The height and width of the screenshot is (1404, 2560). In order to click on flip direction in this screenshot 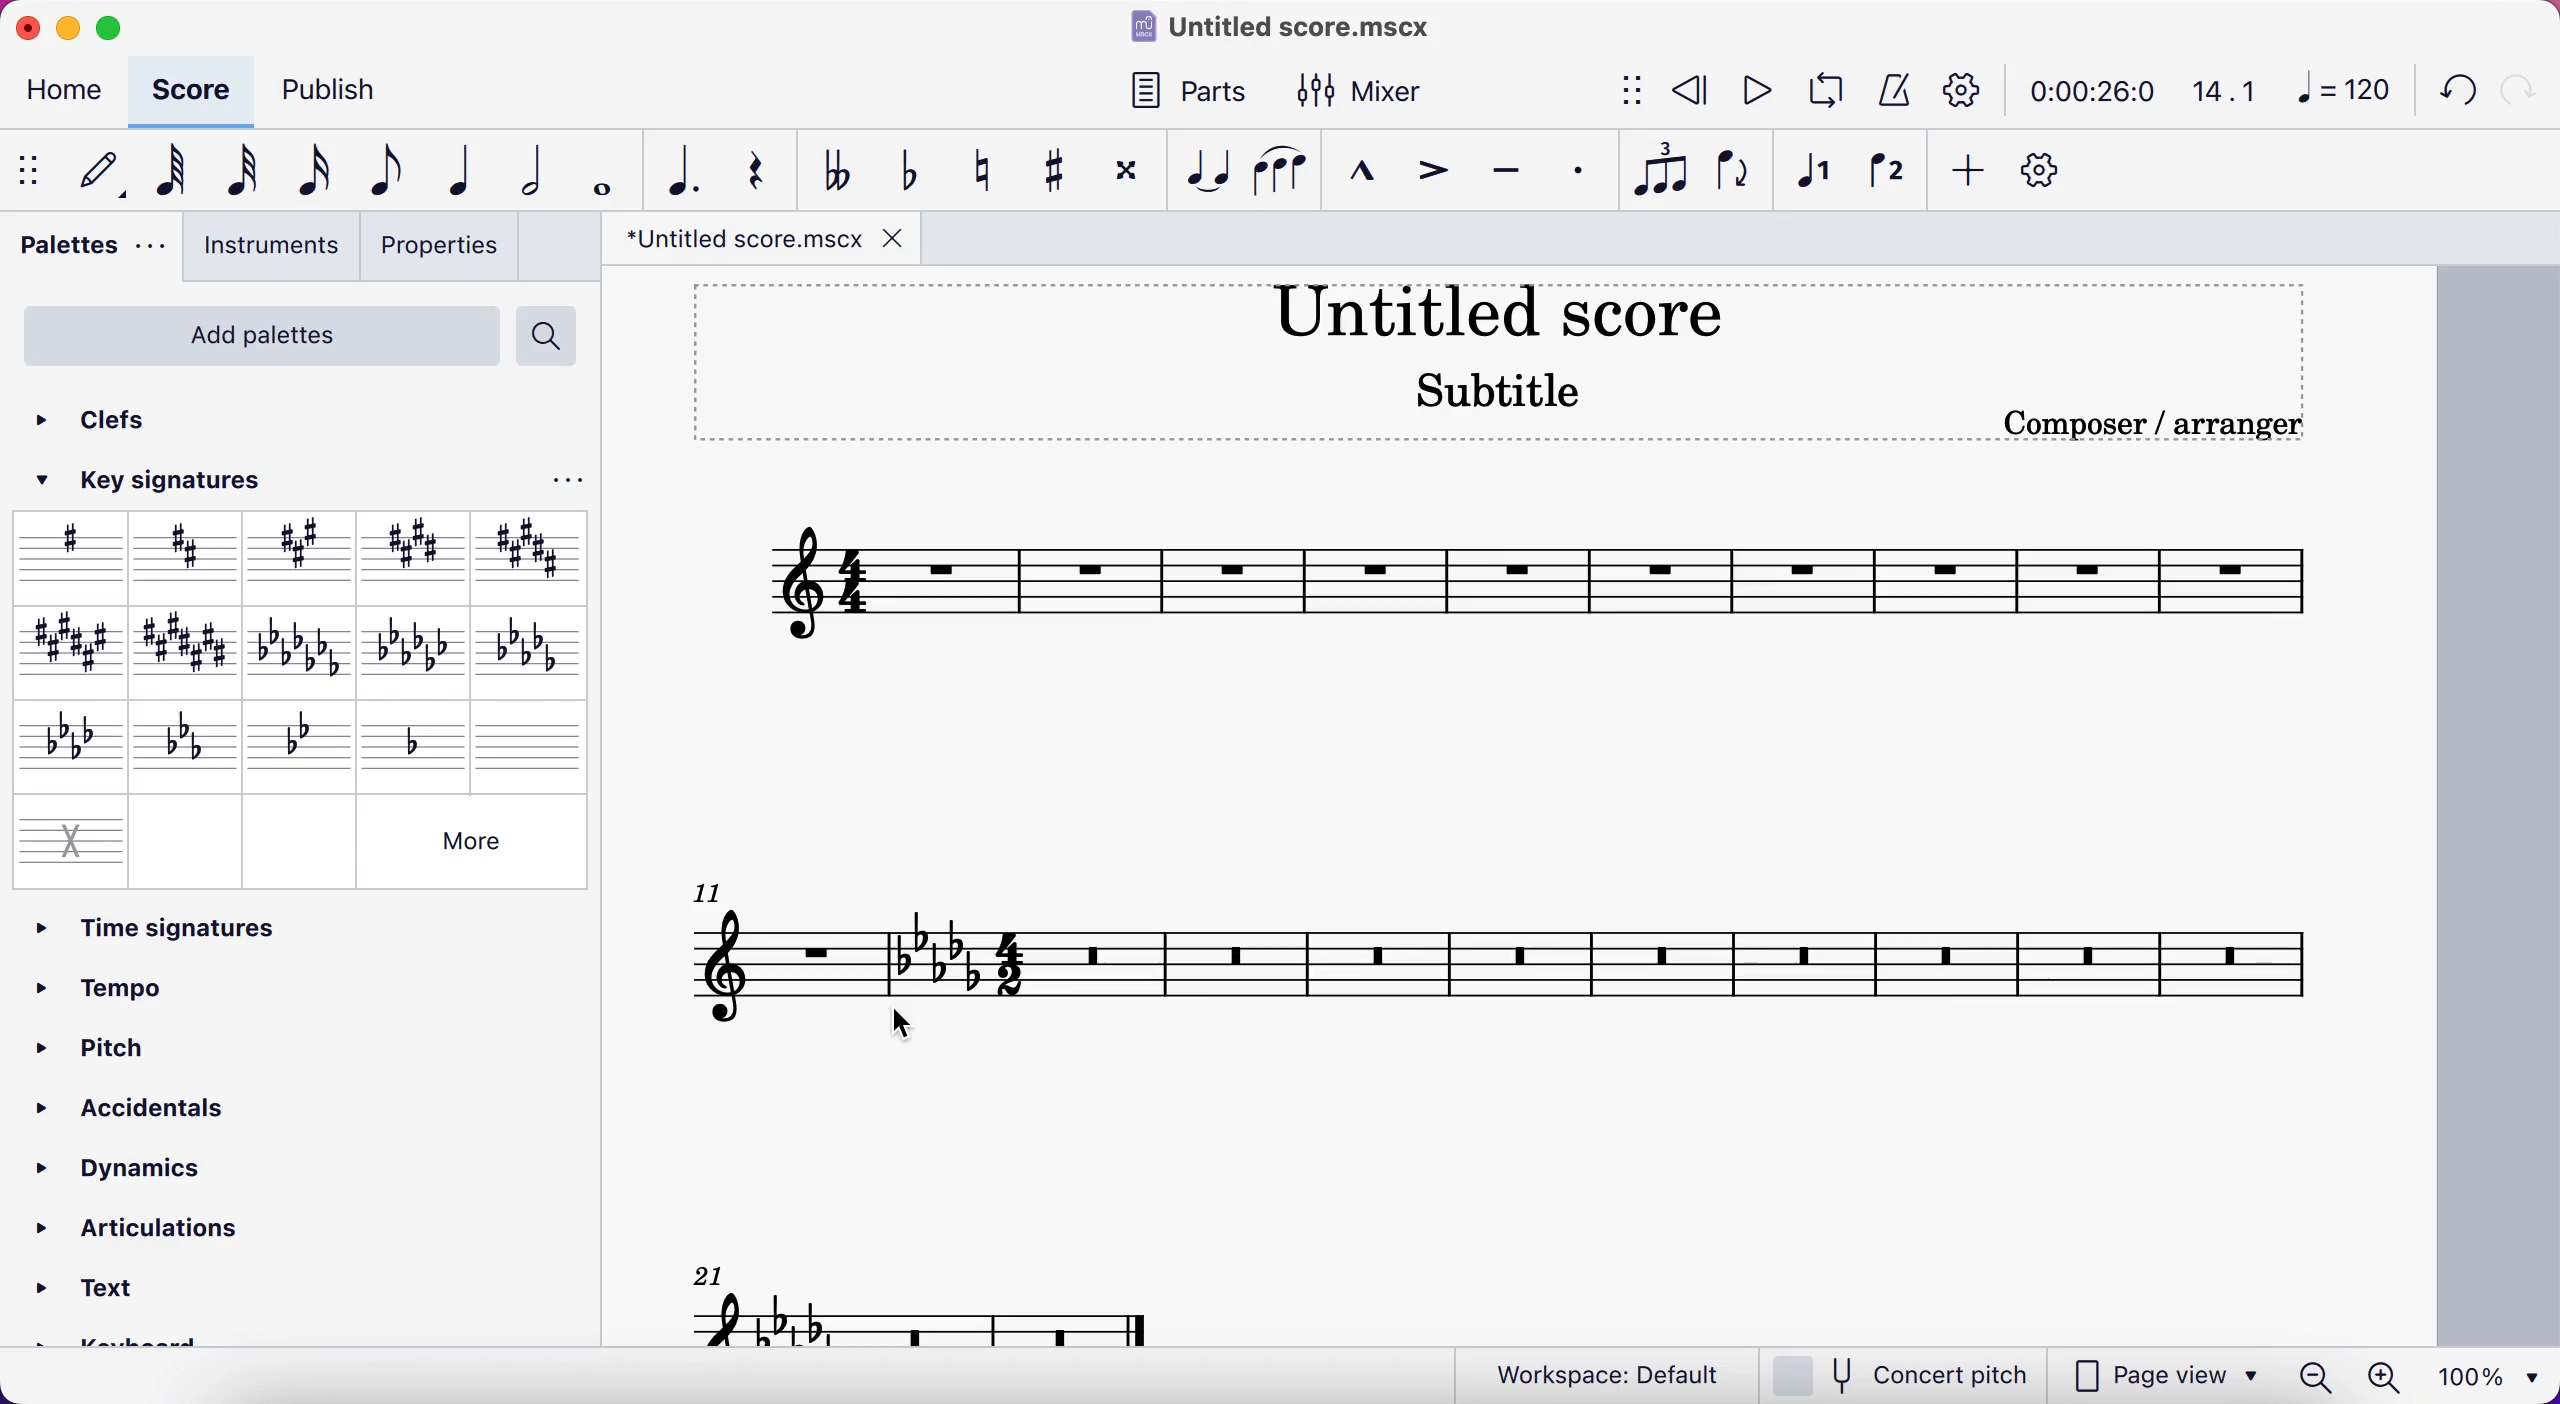, I will do `click(1731, 177)`.